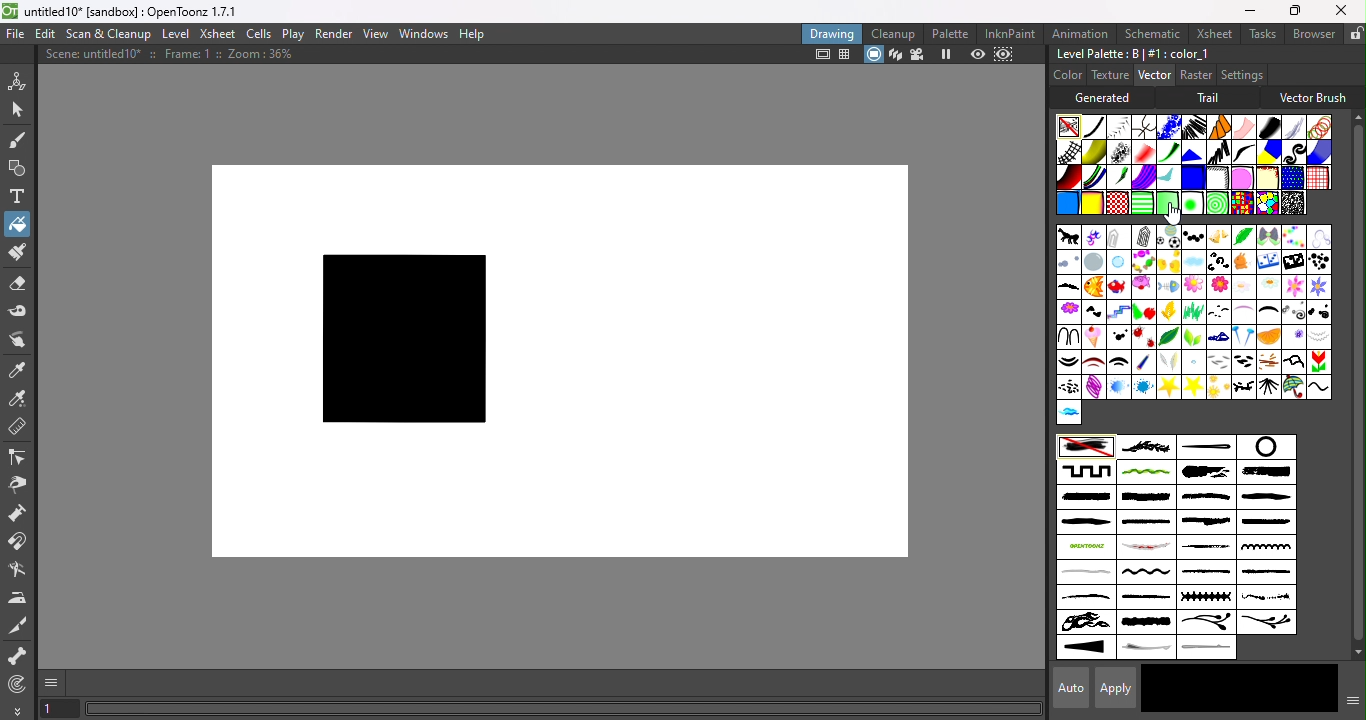 This screenshot has width=1366, height=720. I want to click on intertwined waved, so click(1147, 473).